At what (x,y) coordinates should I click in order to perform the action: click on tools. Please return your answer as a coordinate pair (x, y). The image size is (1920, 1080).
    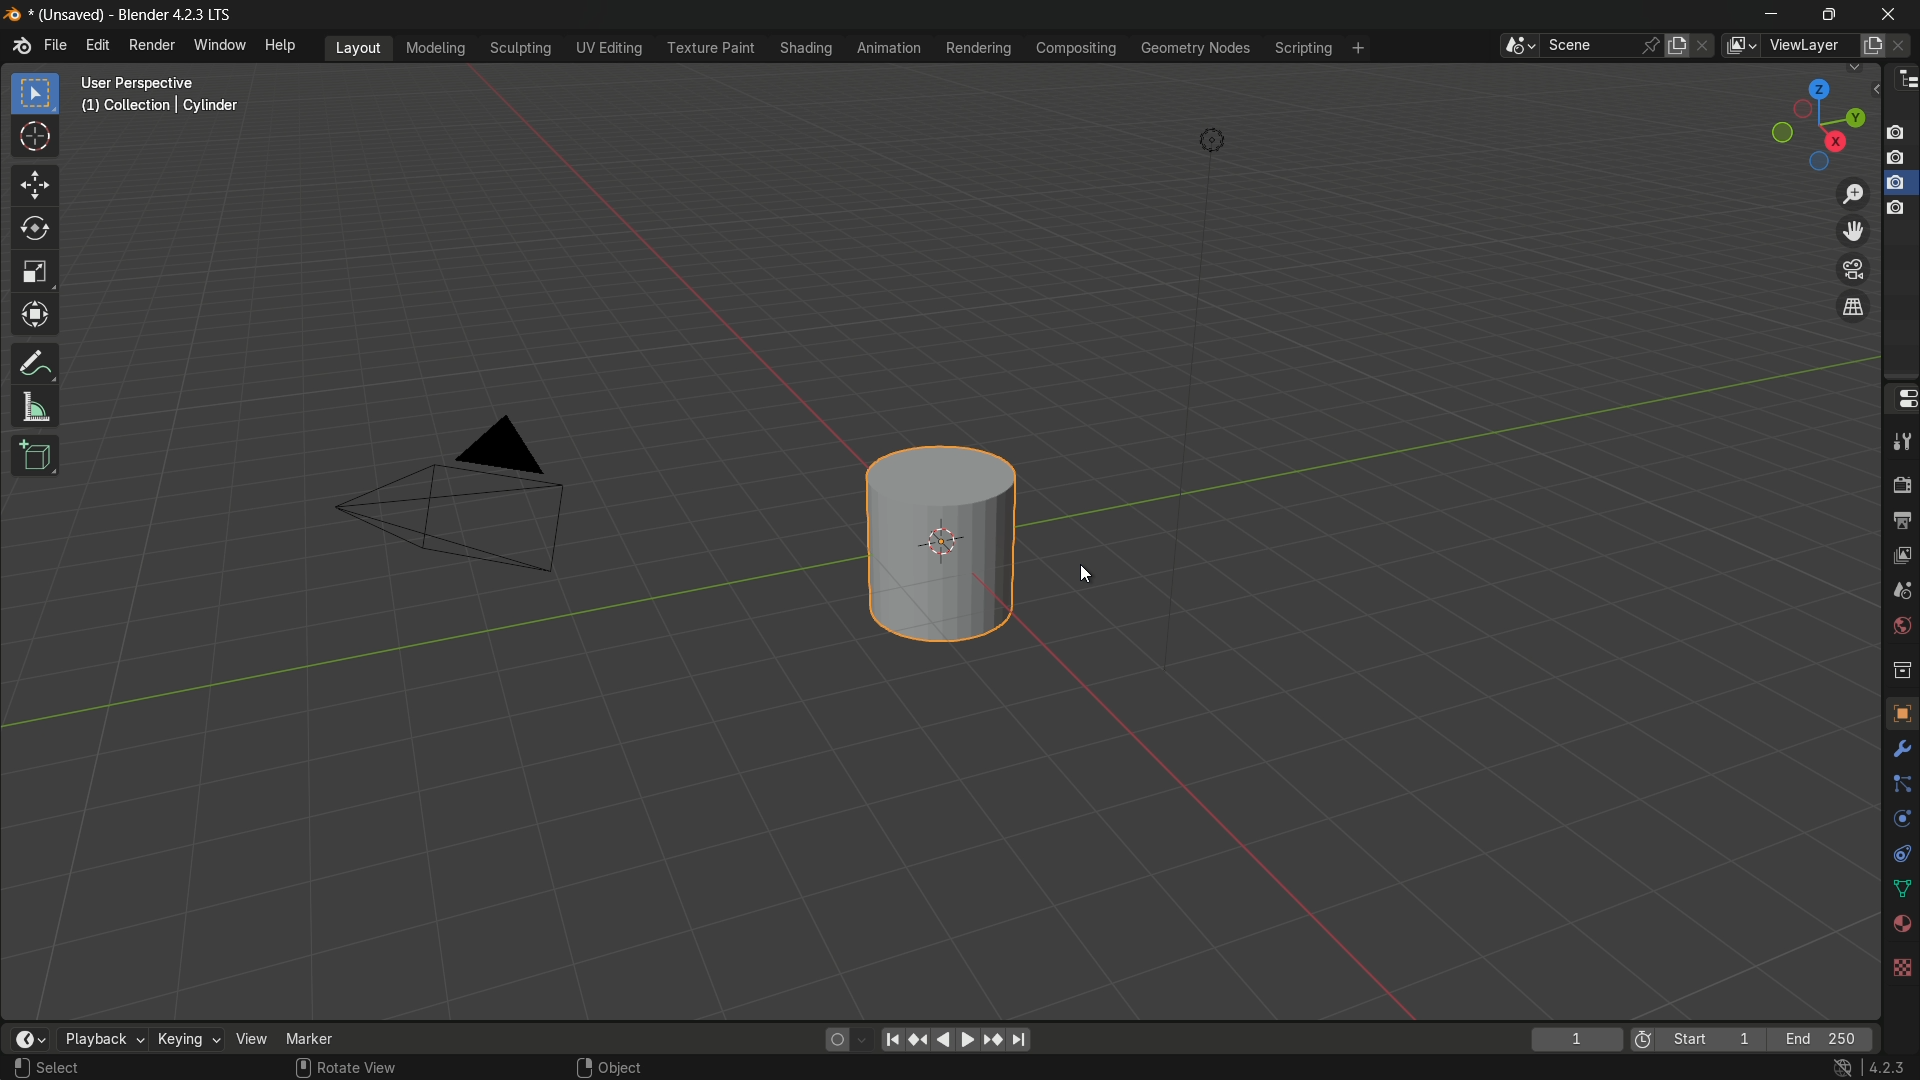
    Looking at the image, I should click on (1900, 444).